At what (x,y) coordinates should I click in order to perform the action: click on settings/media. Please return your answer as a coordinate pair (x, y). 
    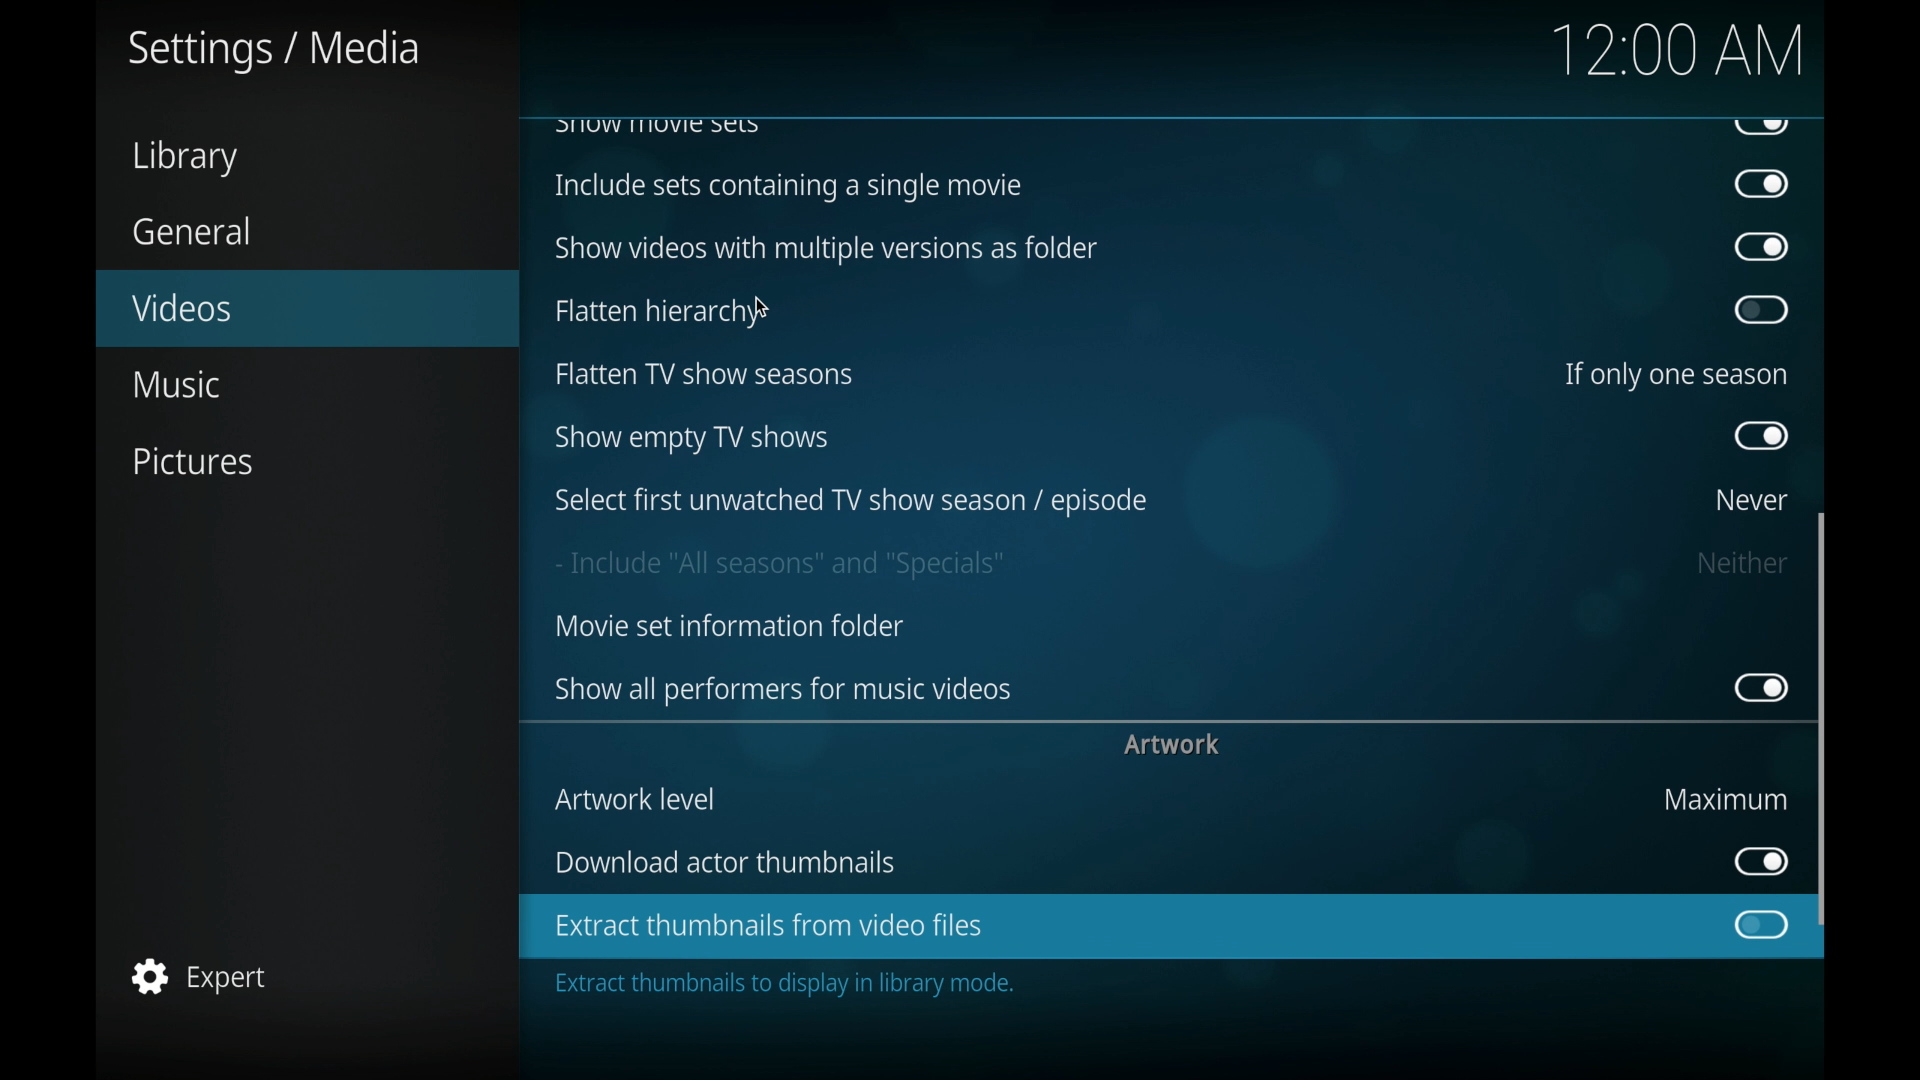
    Looking at the image, I should click on (272, 50).